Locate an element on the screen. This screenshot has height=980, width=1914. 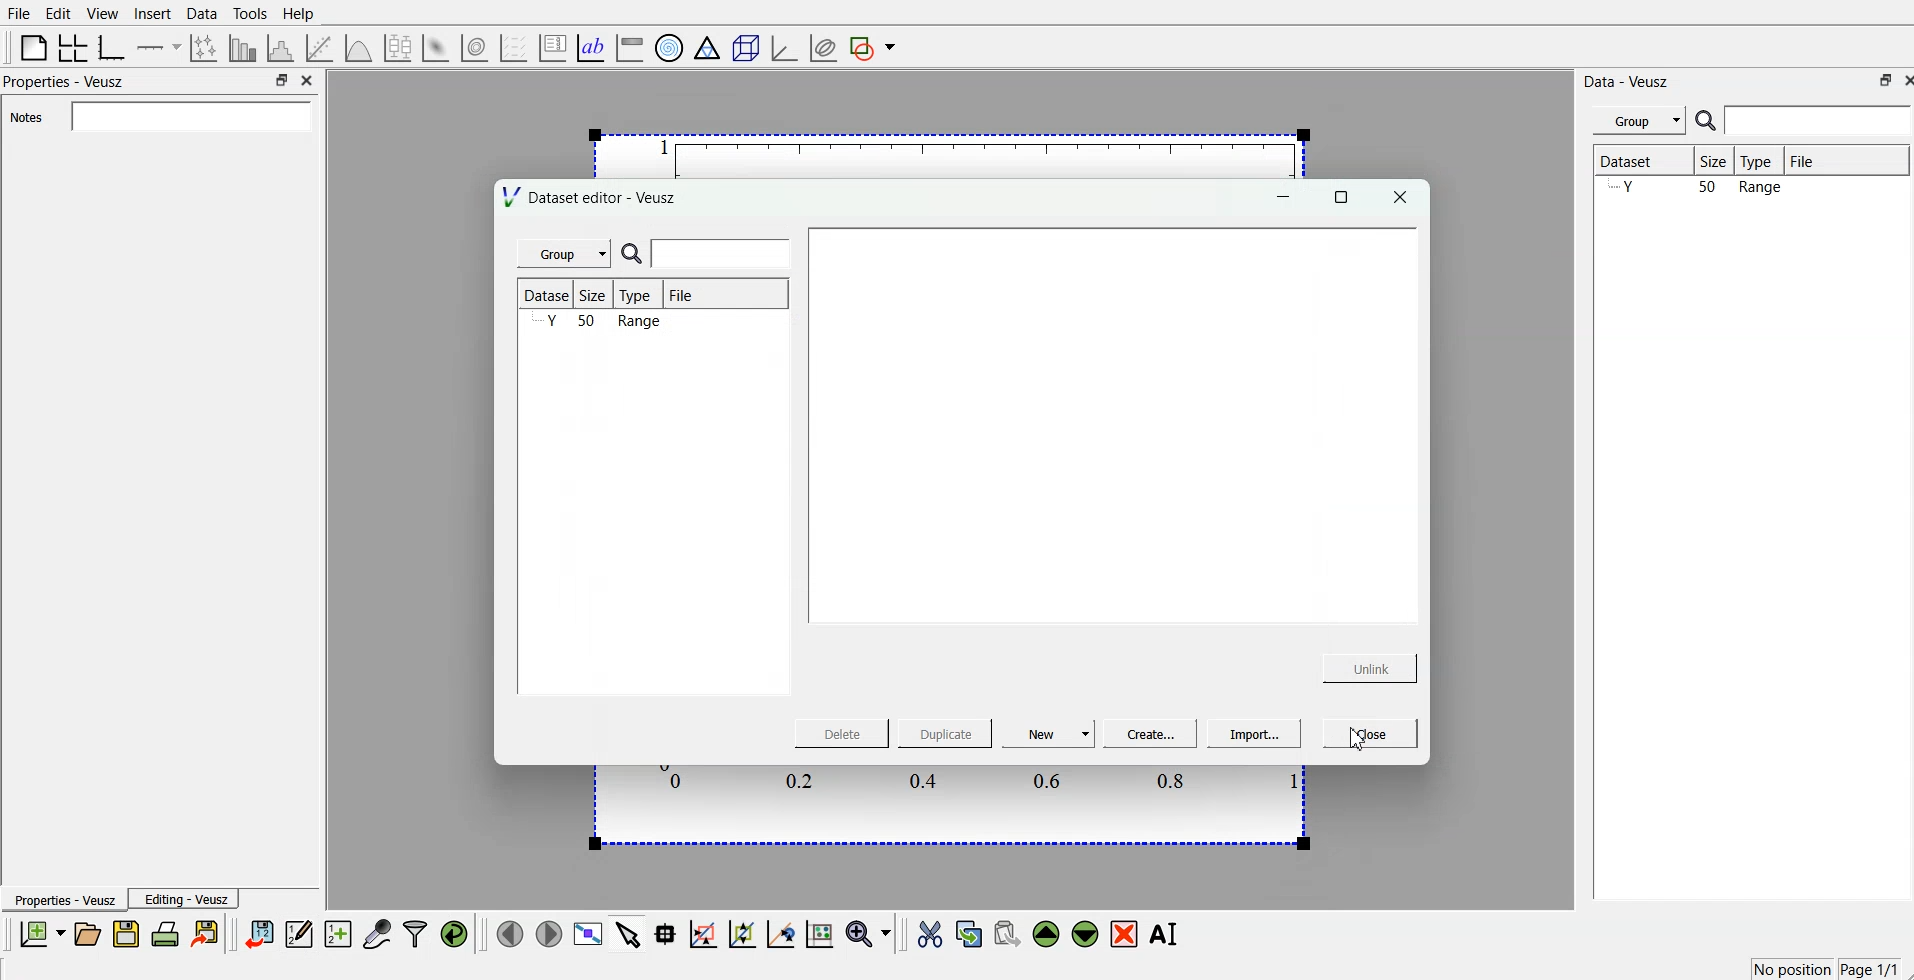
Help is located at coordinates (299, 15).